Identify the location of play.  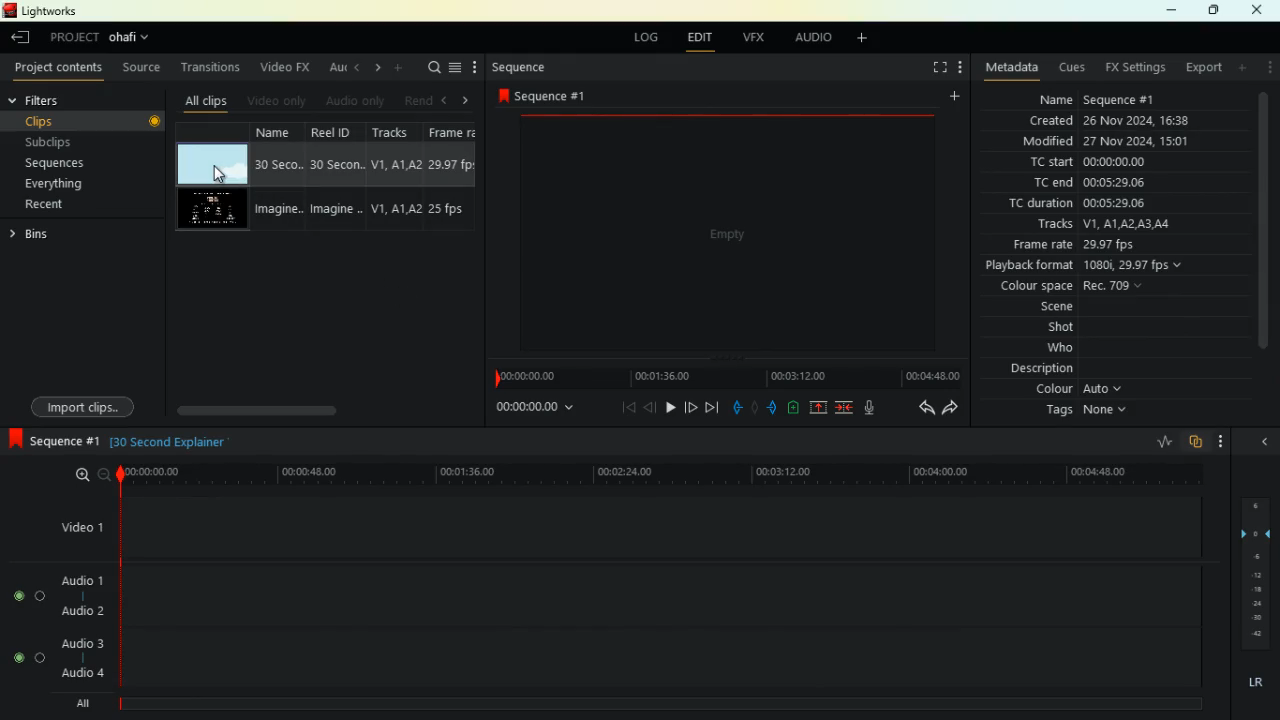
(670, 407).